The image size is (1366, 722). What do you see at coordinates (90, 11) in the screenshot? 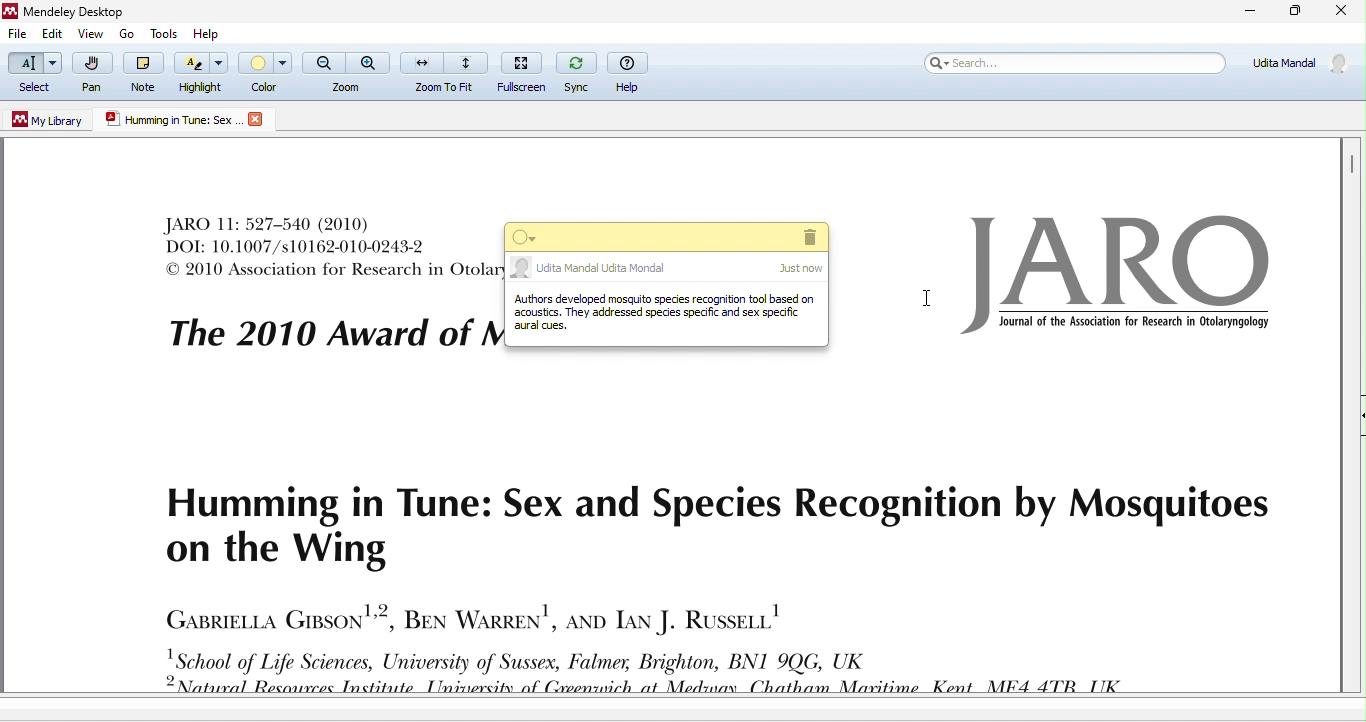
I see `Mendeley Desktop` at bounding box center [90, 11].